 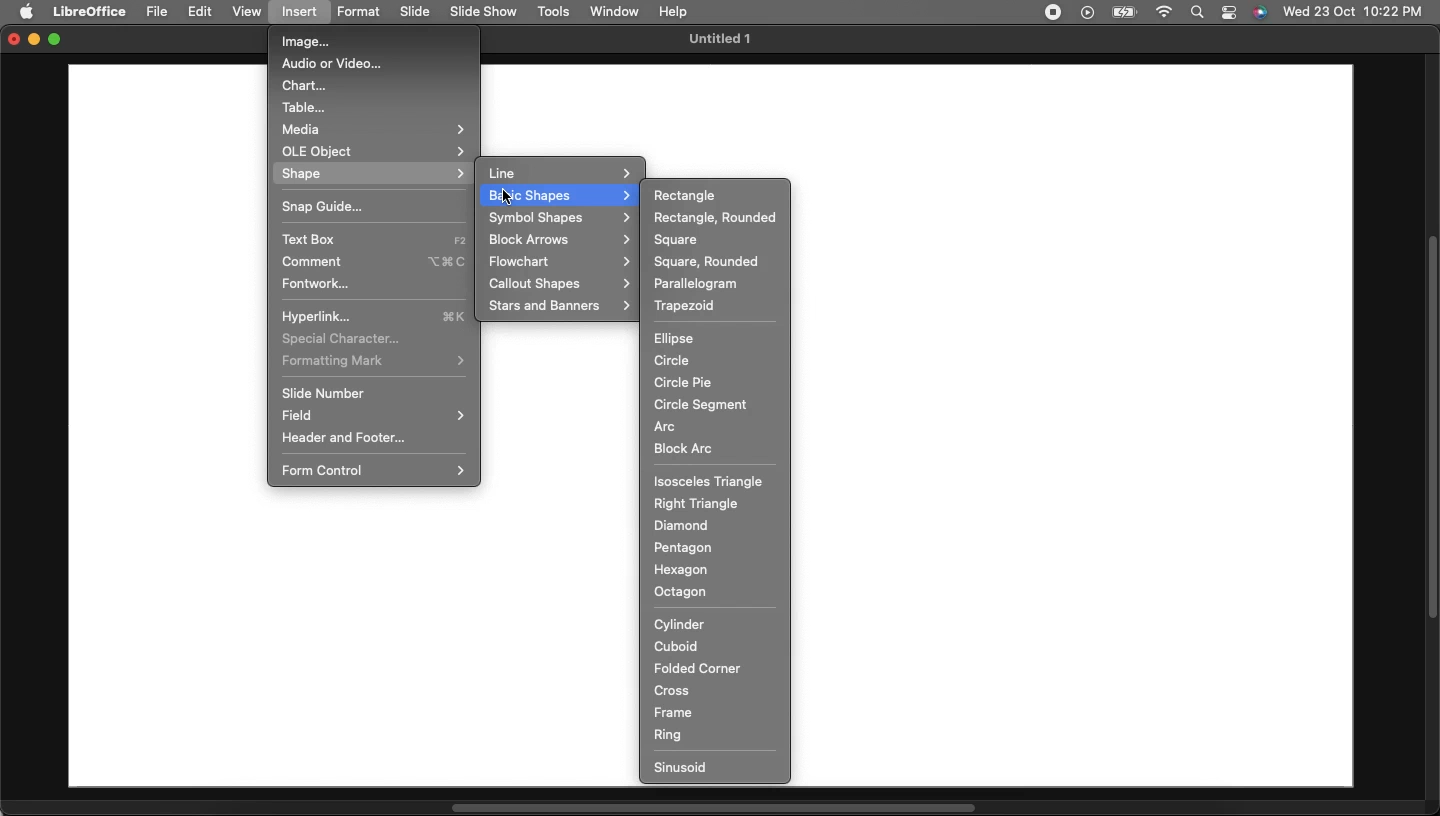 I want to click on Close, so click(x=10, y=41).